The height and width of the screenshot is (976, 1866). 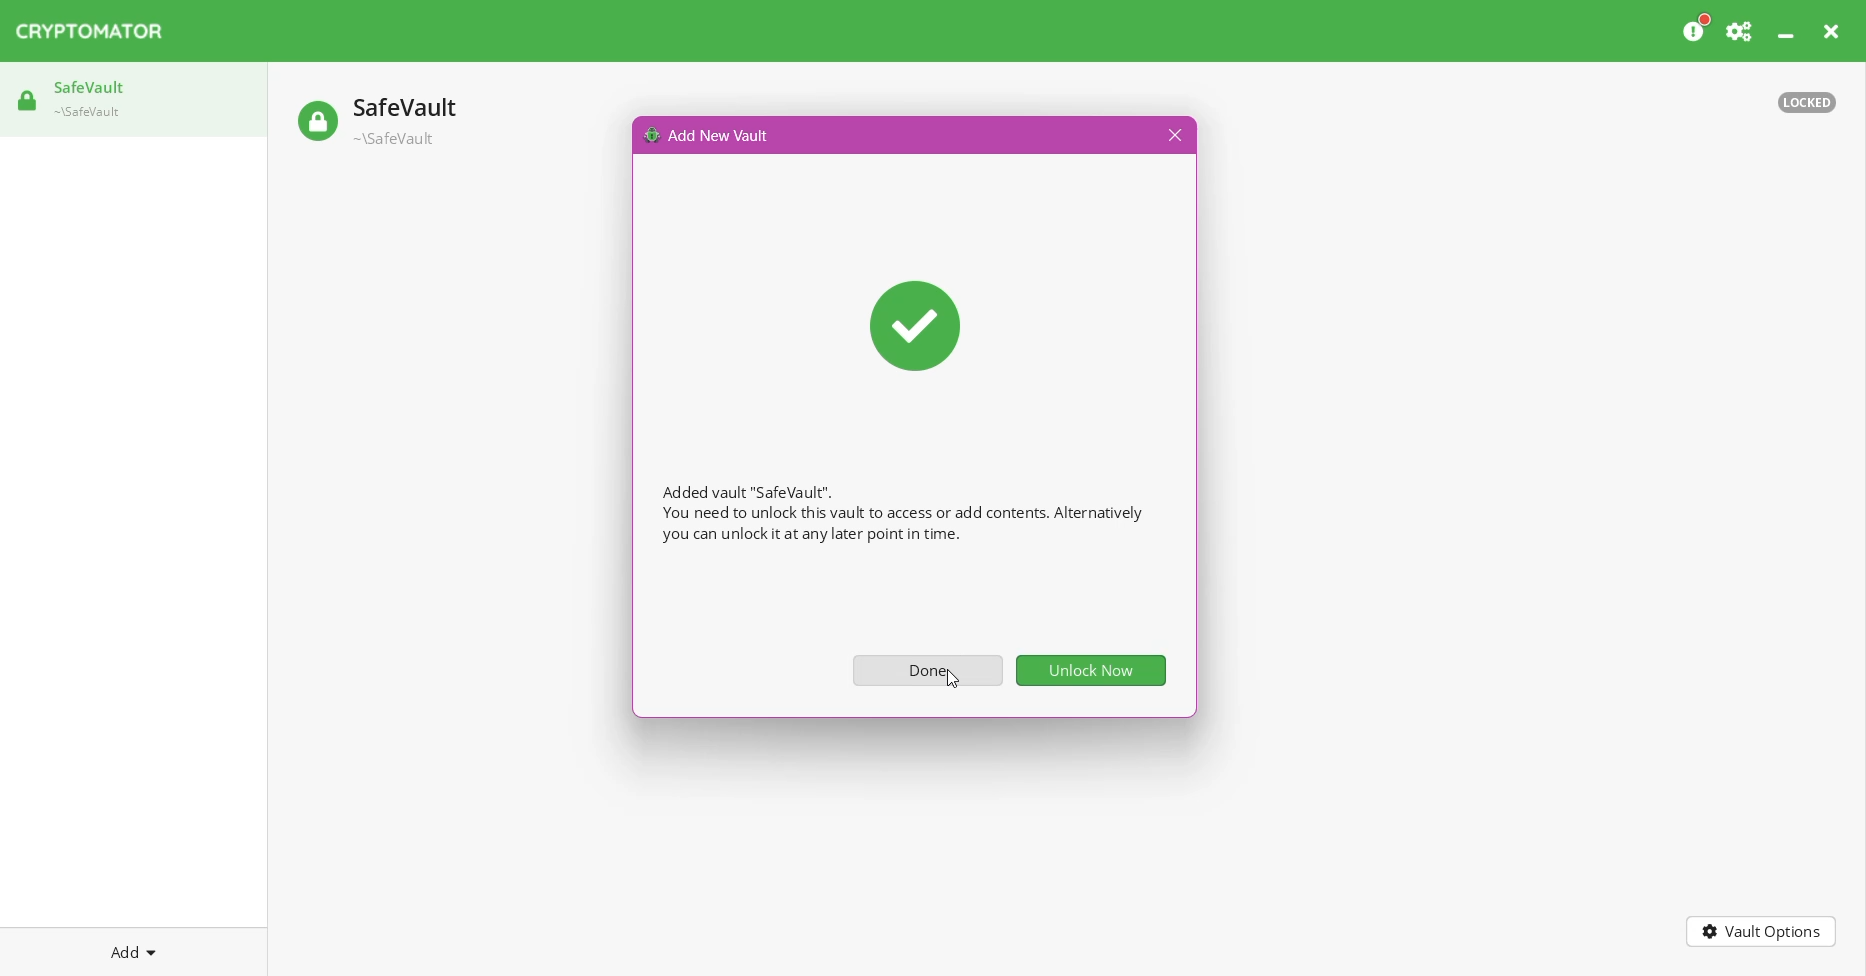 What do you see at coordinates (1172, 136) in the screenshot?
I see `Close` at bounding box center [1172, 136].